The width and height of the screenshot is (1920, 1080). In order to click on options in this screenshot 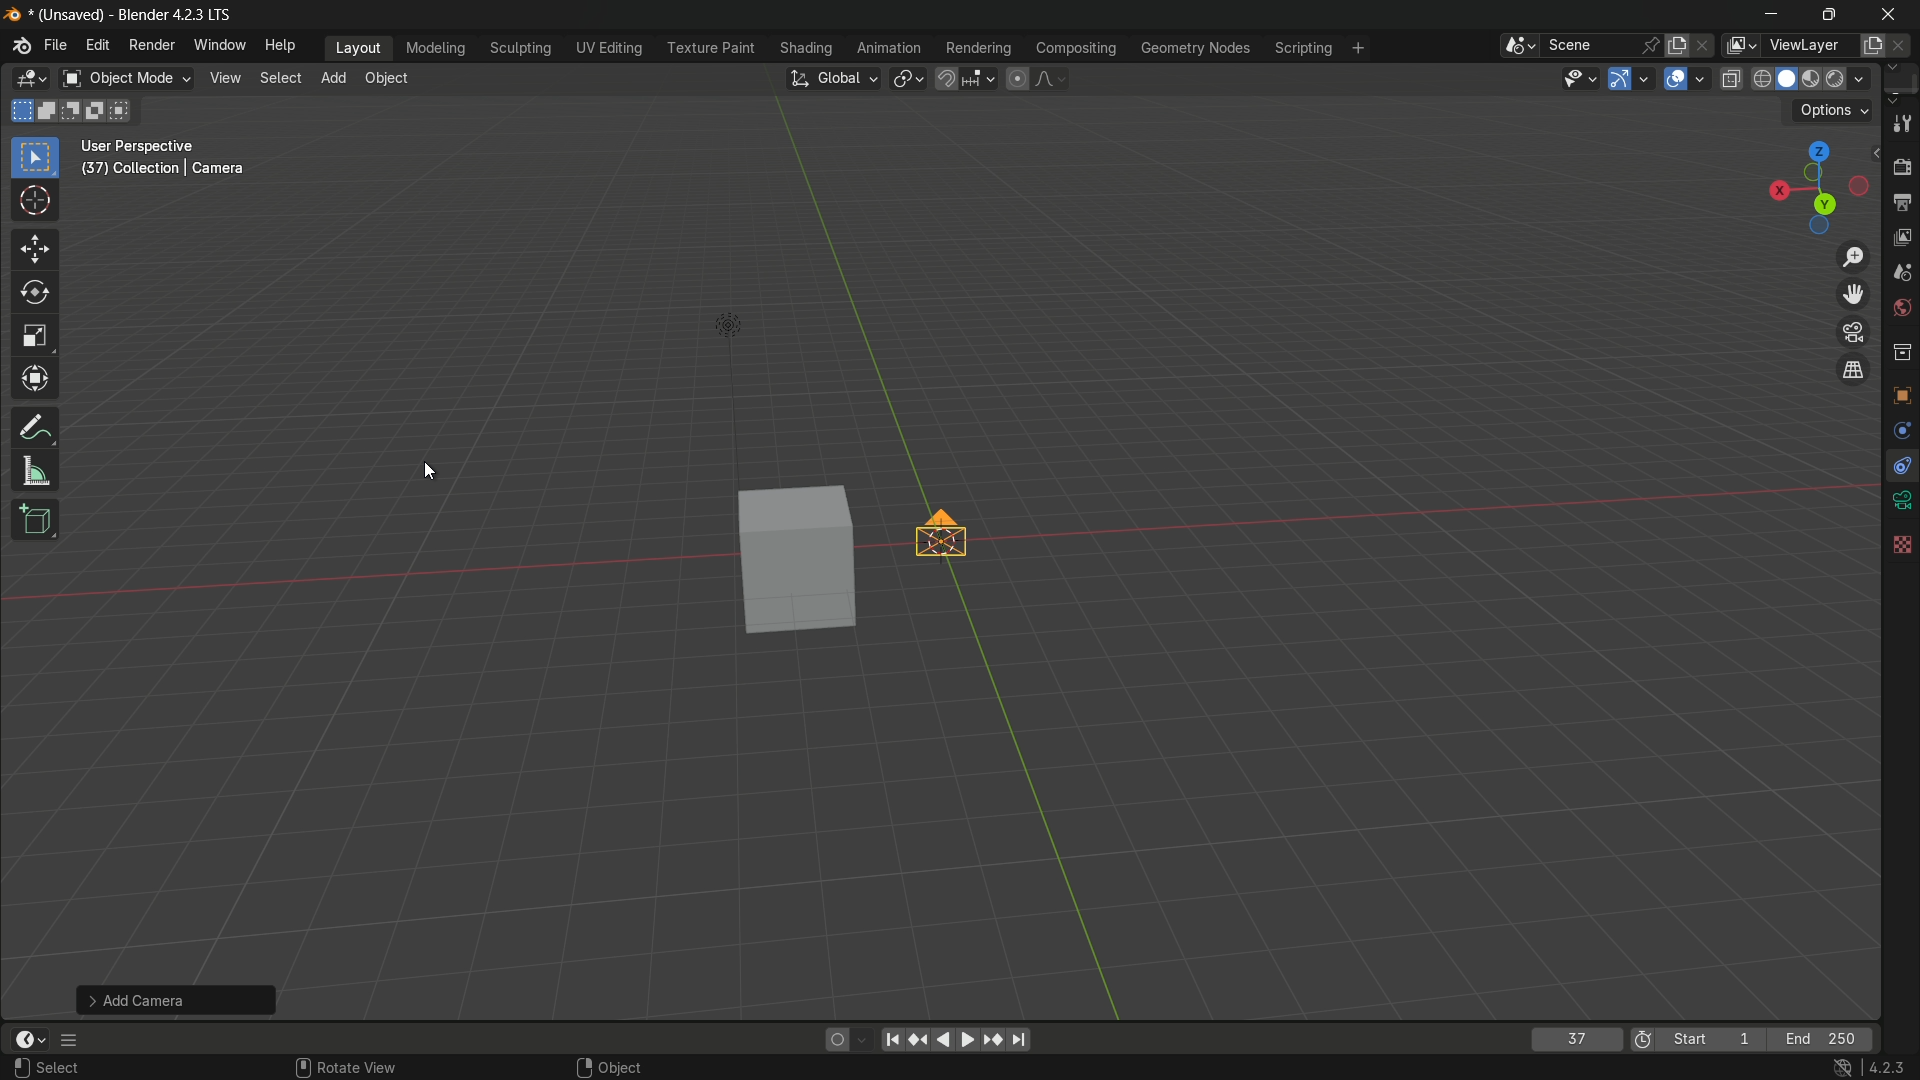, I will do `click(1835, 109)`.